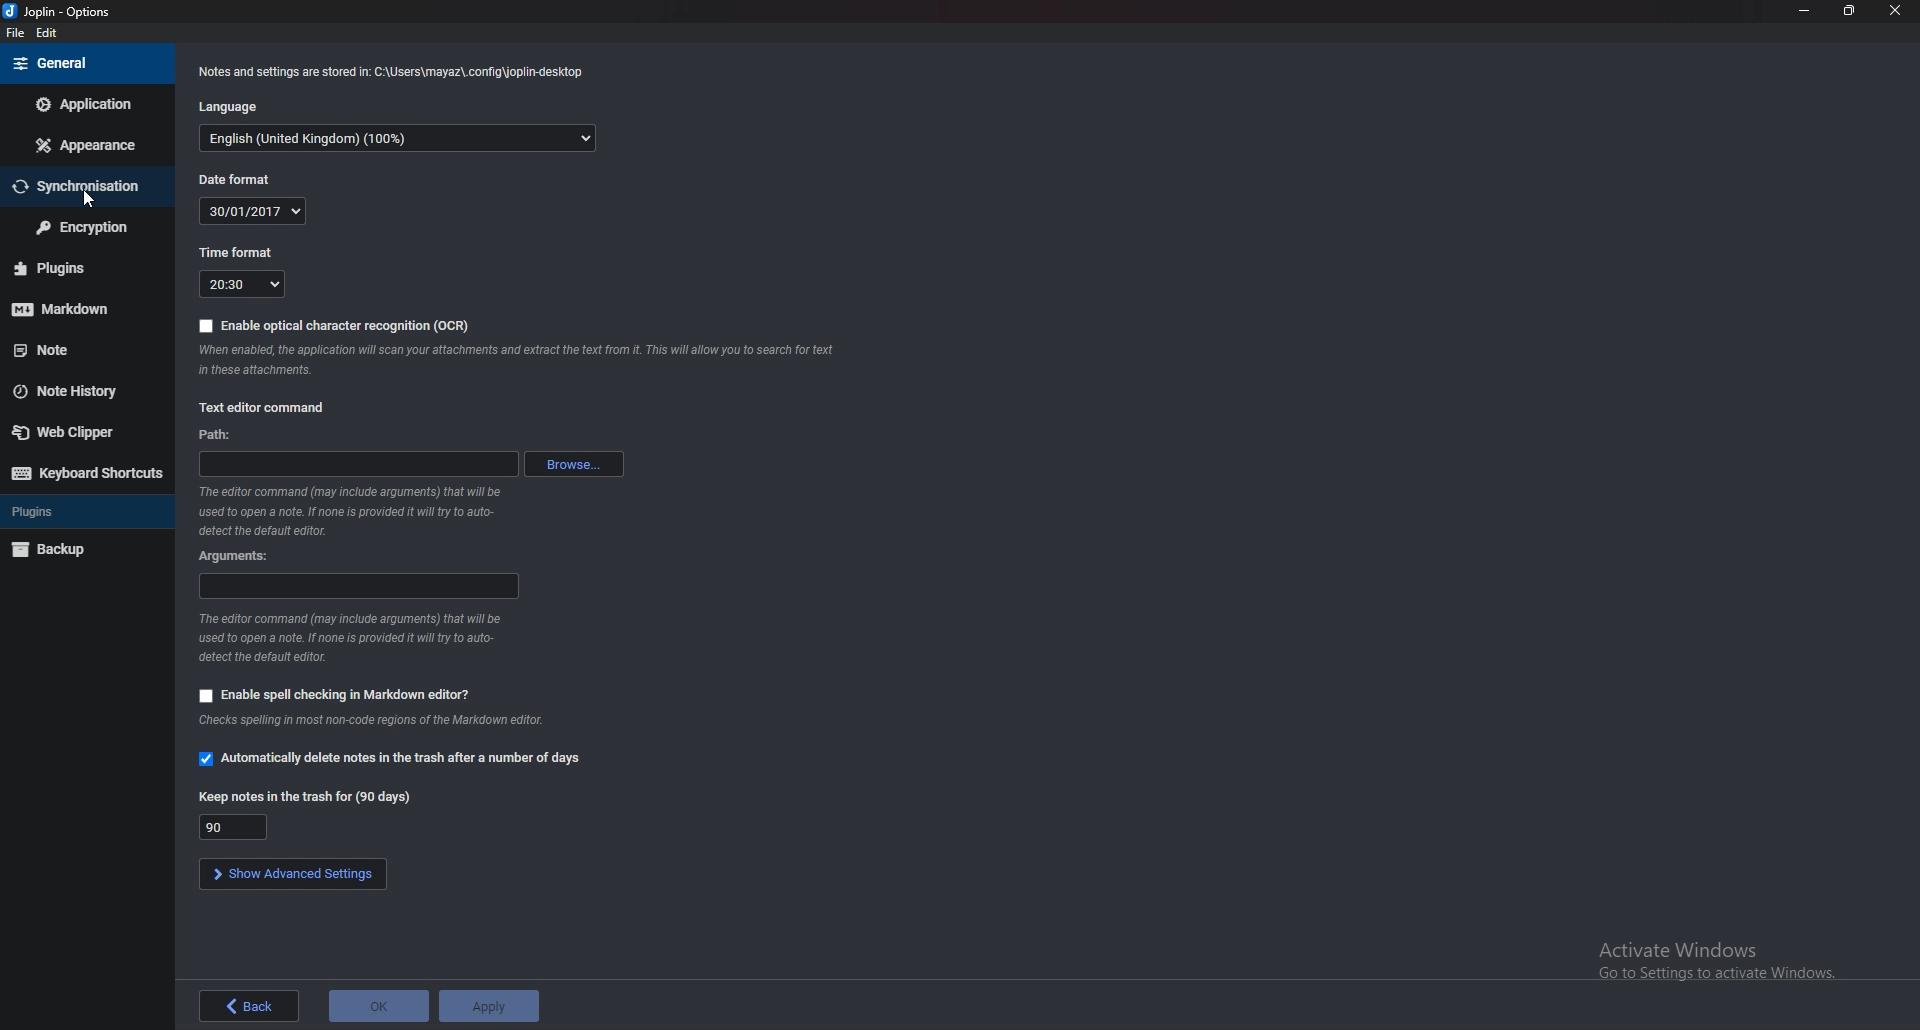 Image resolution: width=1920 pixels, height=1030 pixels. Describe the element at coordinates (51, 32) in the screenshot. I see `edit` at that location.